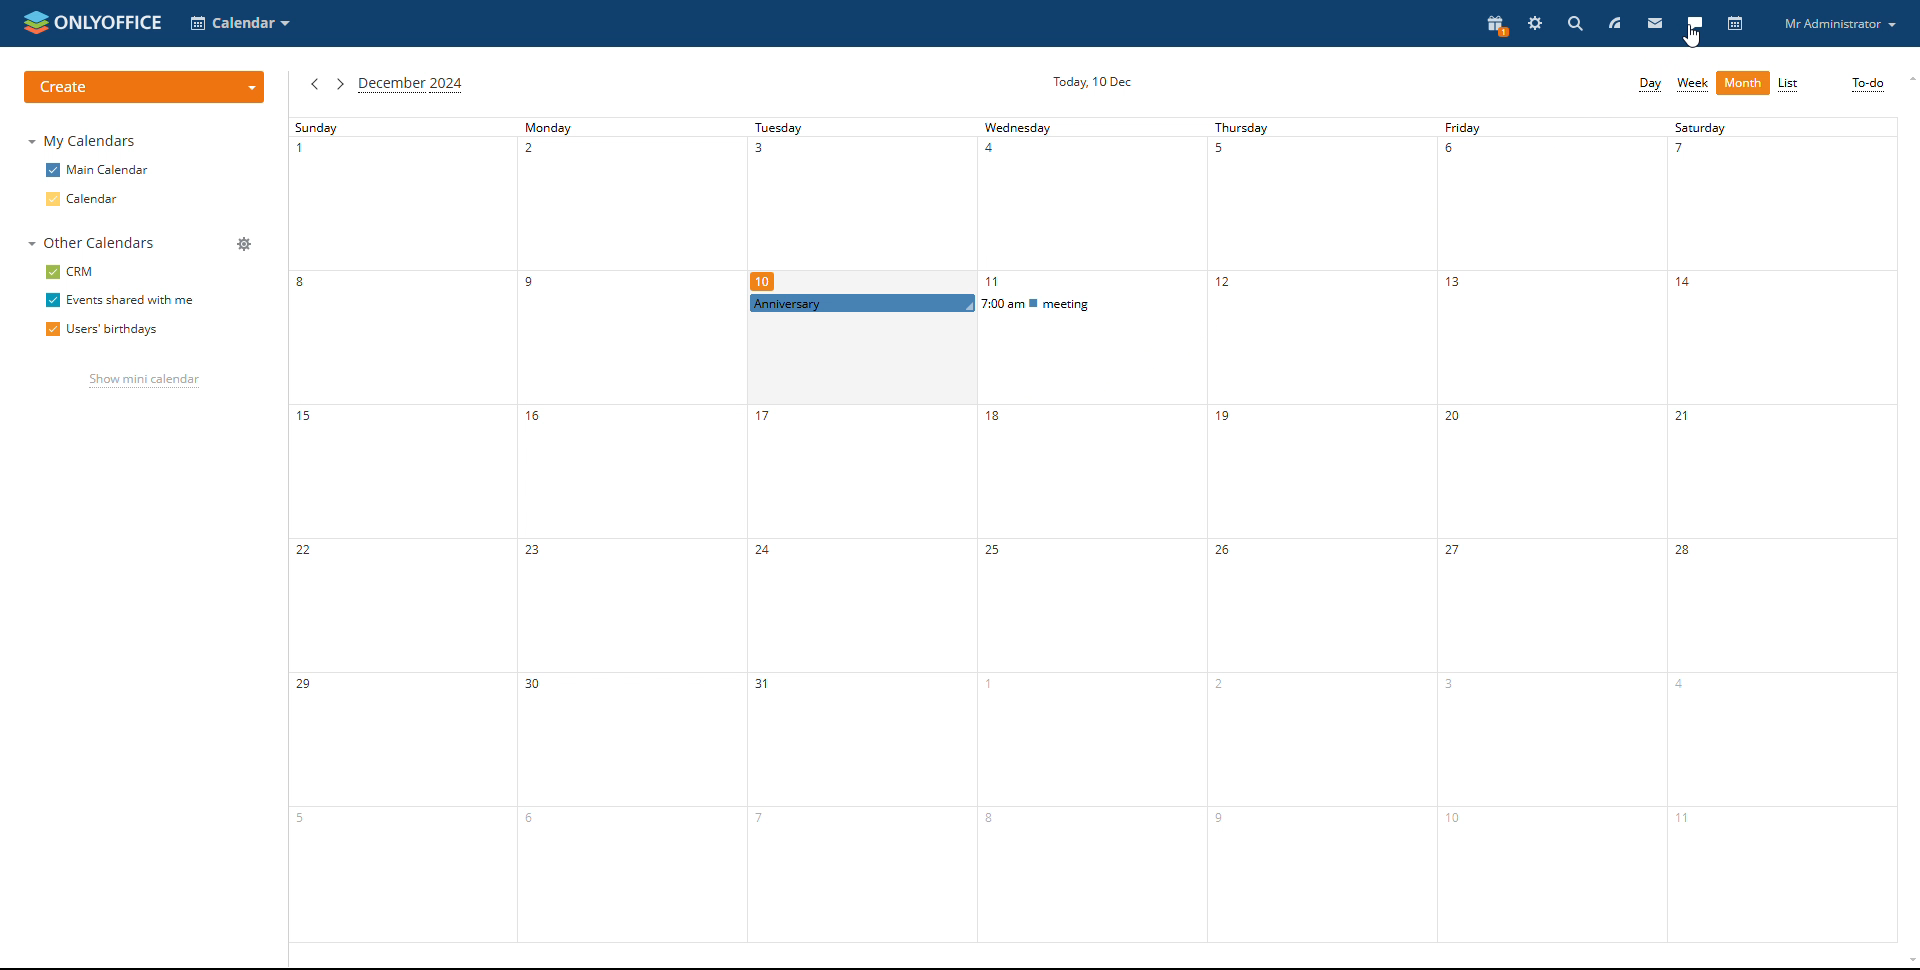 The width and height of the screenshot is (1920, 970). Describe the element at coordinates (94, 243) in the screenshot. I see `other calendars` at that location.